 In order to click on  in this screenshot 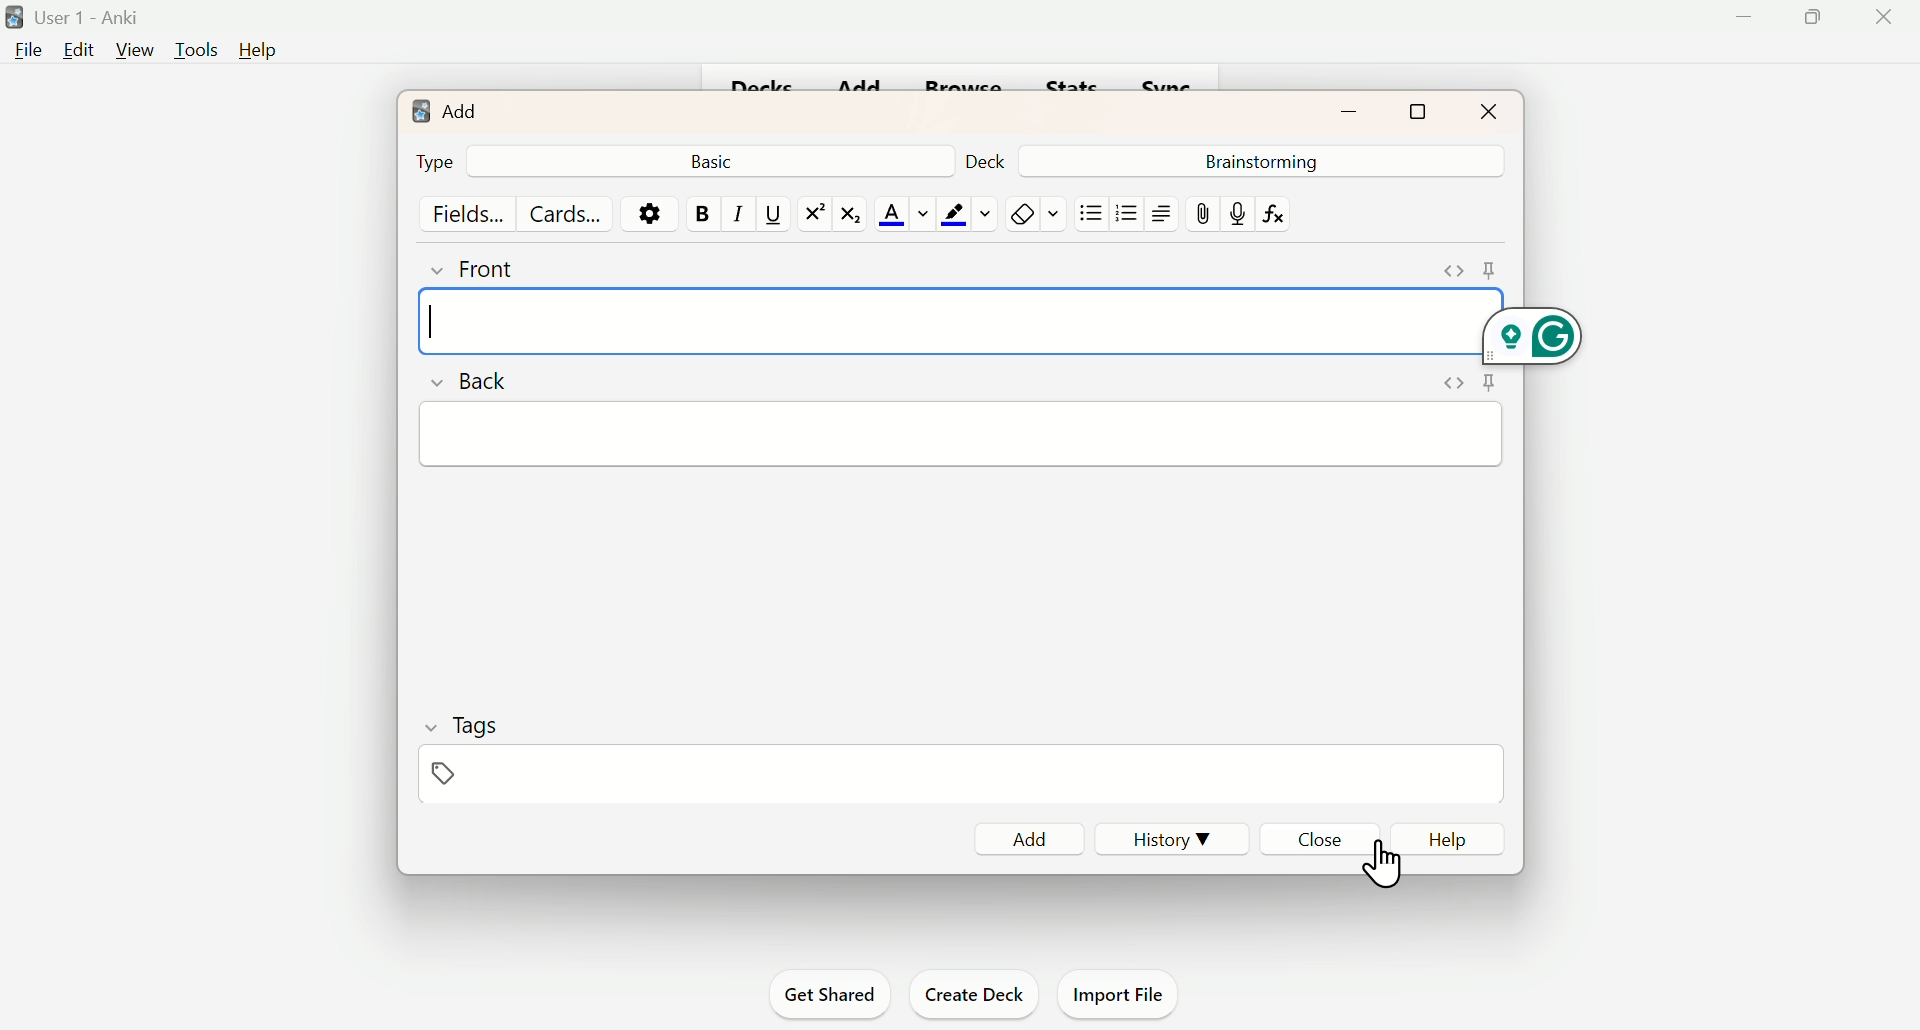, I will do `click(1057, 213)`.